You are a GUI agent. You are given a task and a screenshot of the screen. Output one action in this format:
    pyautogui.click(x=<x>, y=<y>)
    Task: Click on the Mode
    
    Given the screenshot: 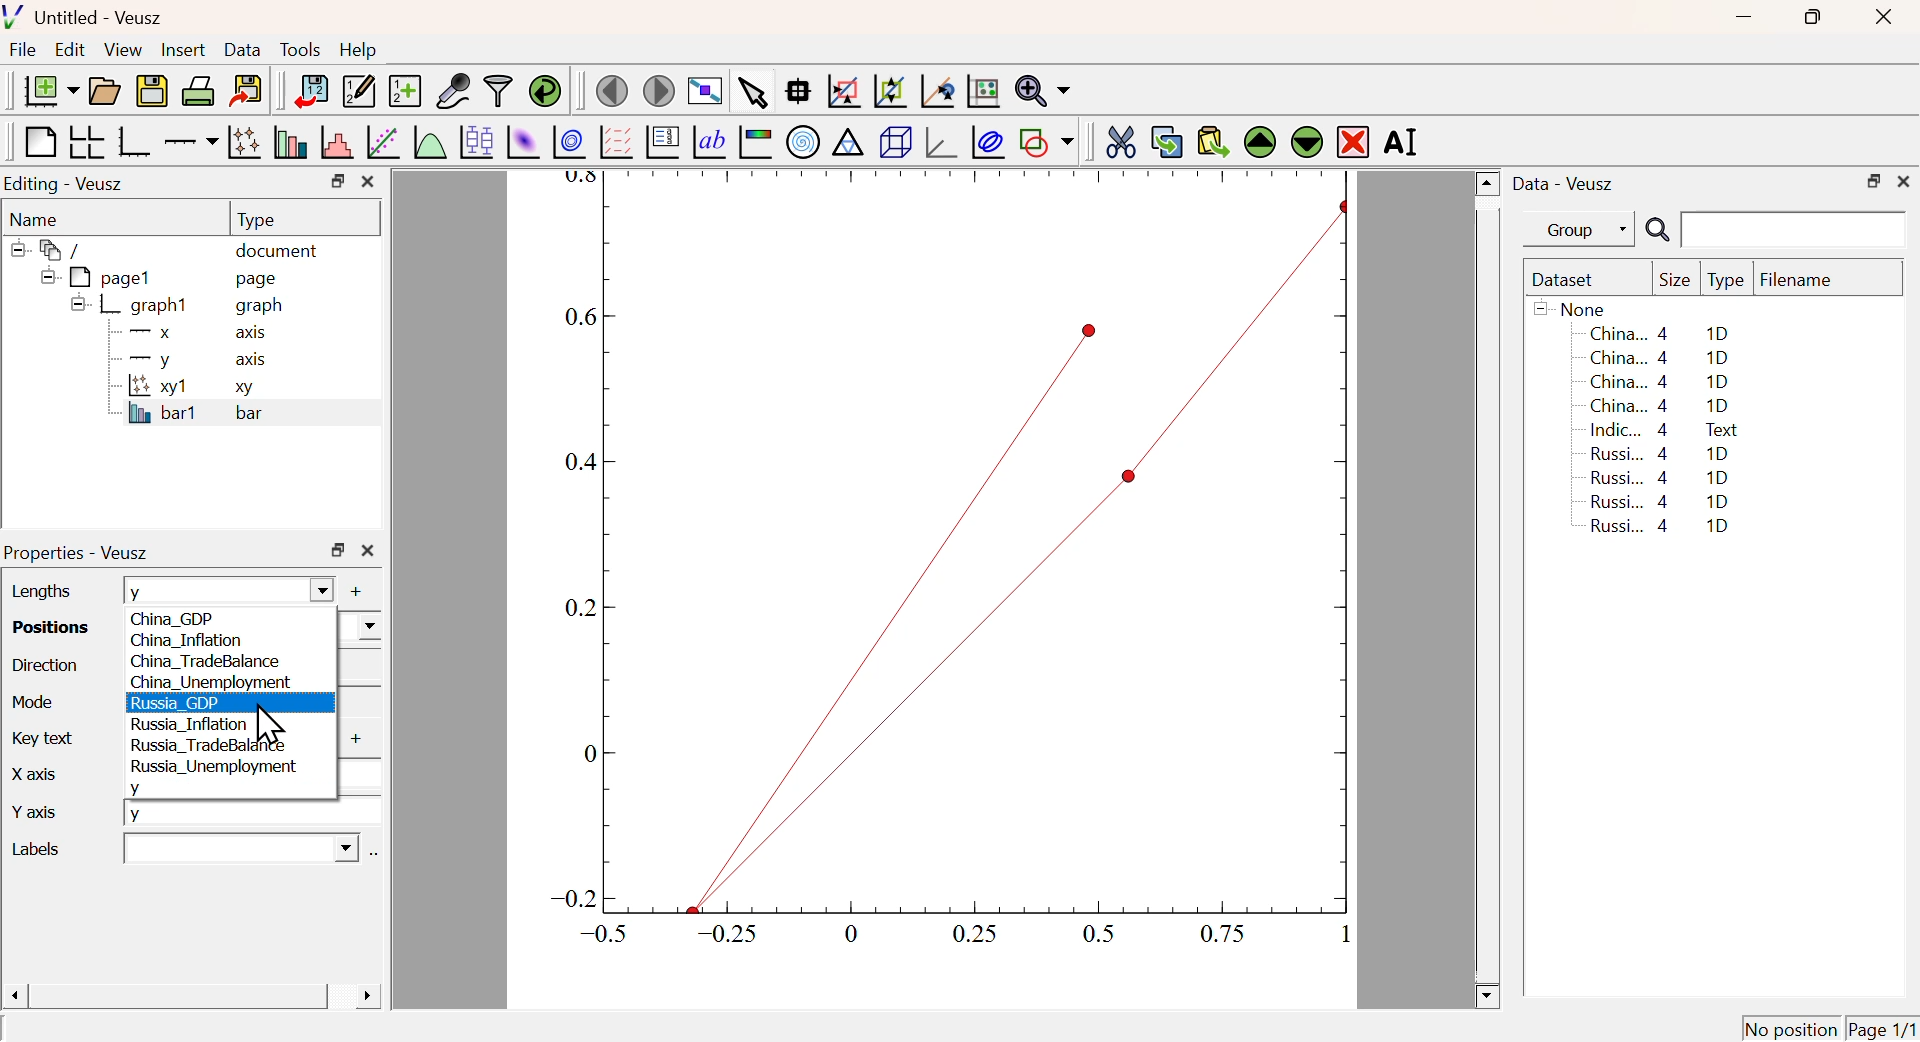 What is the action you would take?
    pyautogui.click(x=30, y=699)
    